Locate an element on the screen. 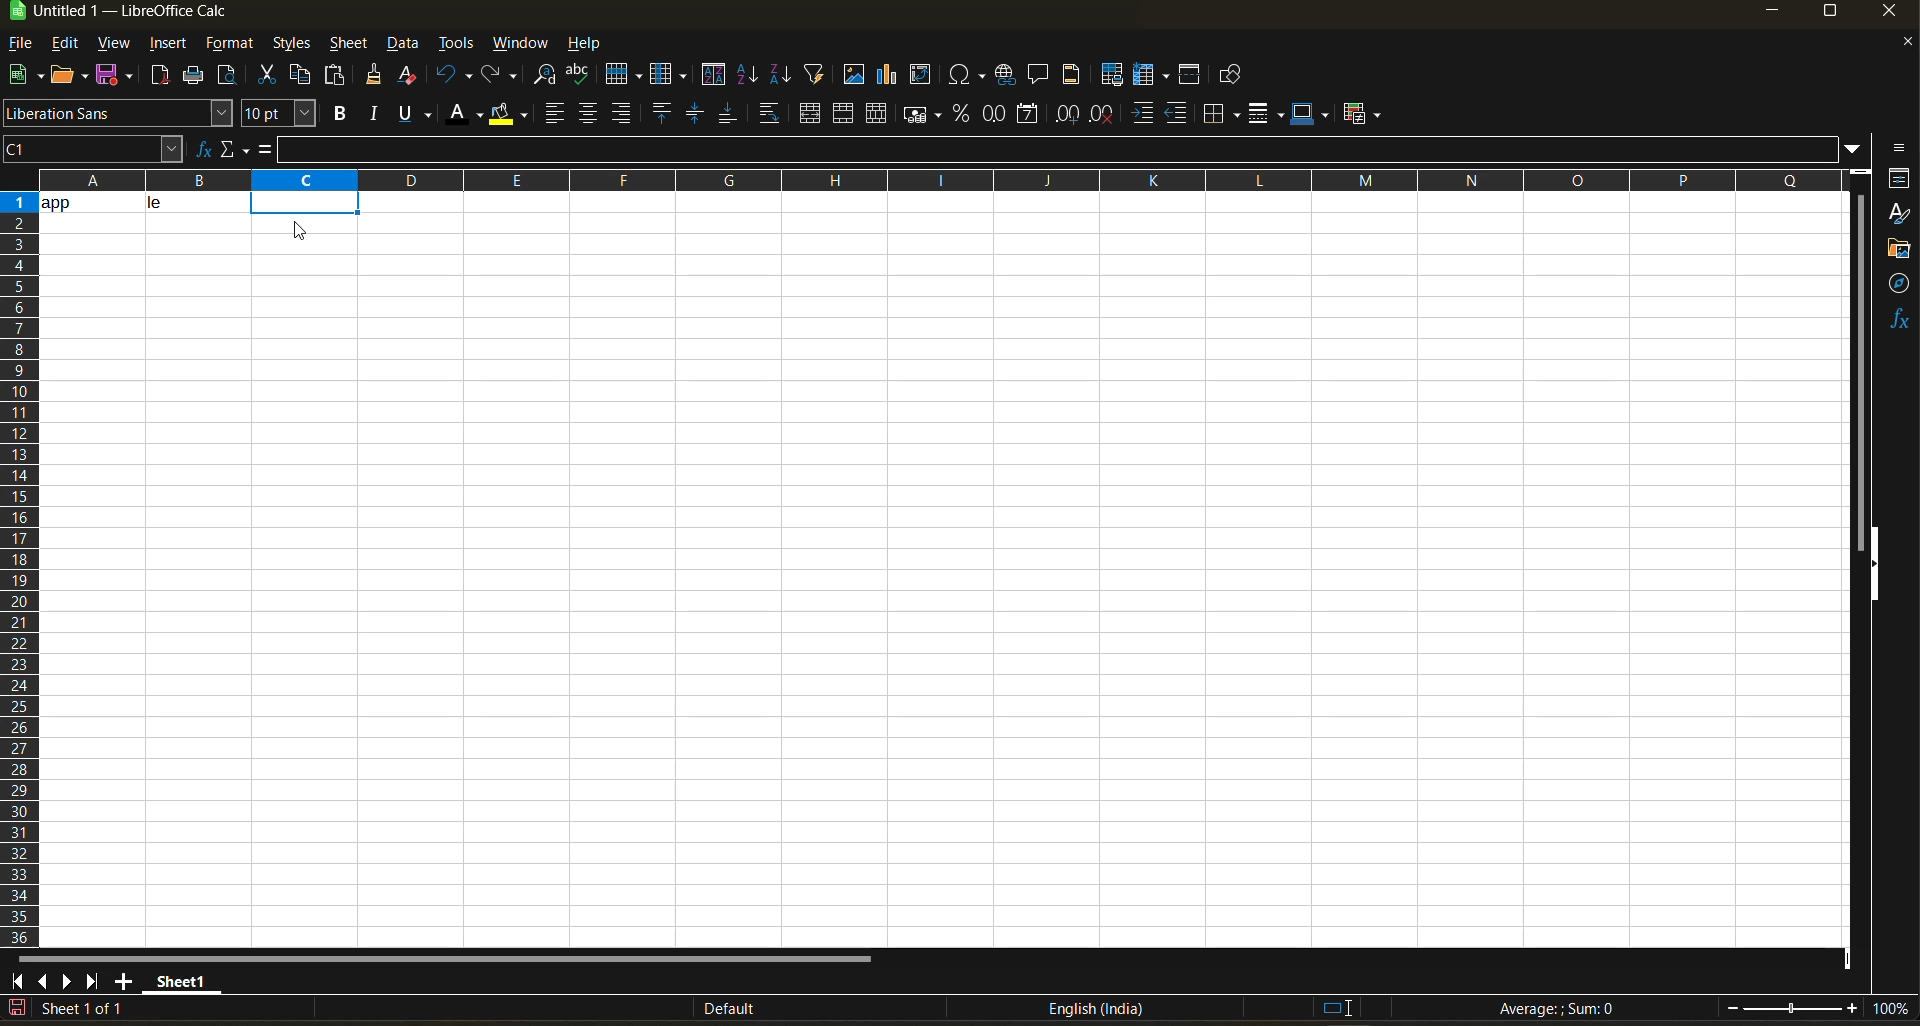 The image size is (1920, 1026). decrease indent is located at coordinates (1181, 114).